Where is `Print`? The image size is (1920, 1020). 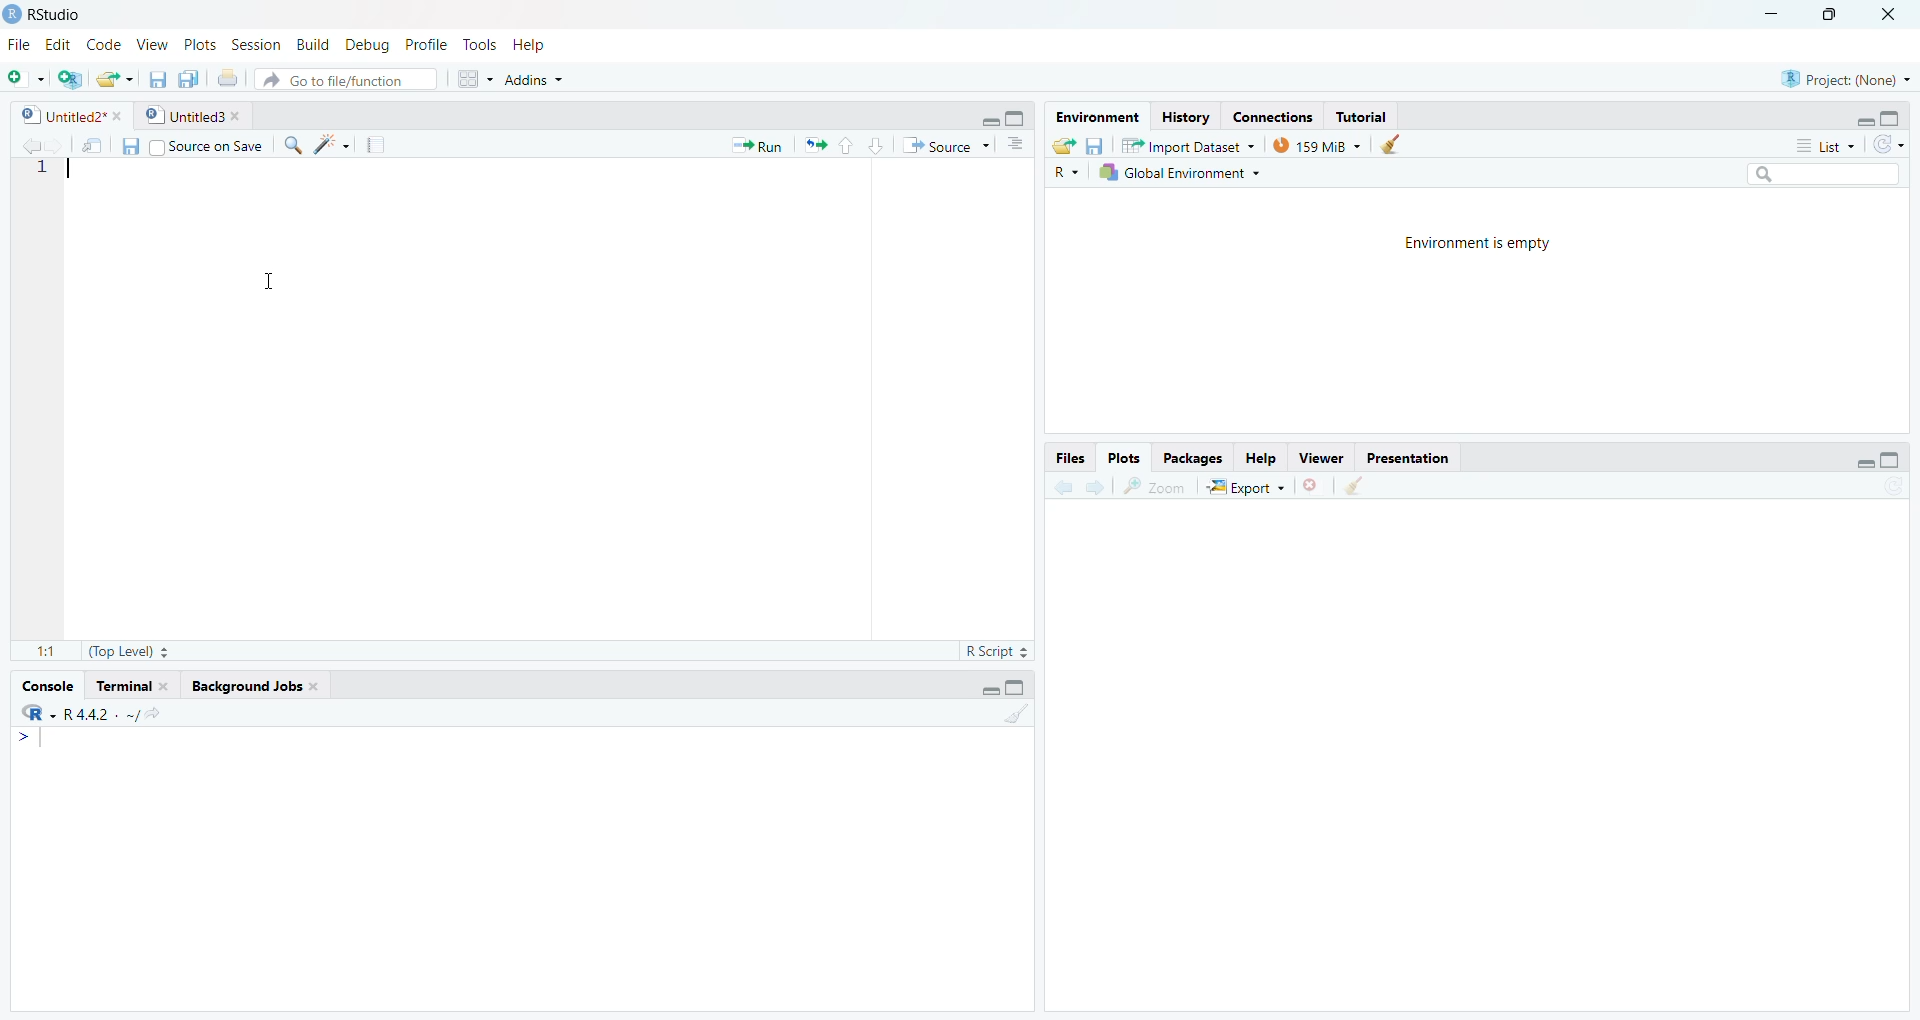
Print is located at coordinates (228, 79).